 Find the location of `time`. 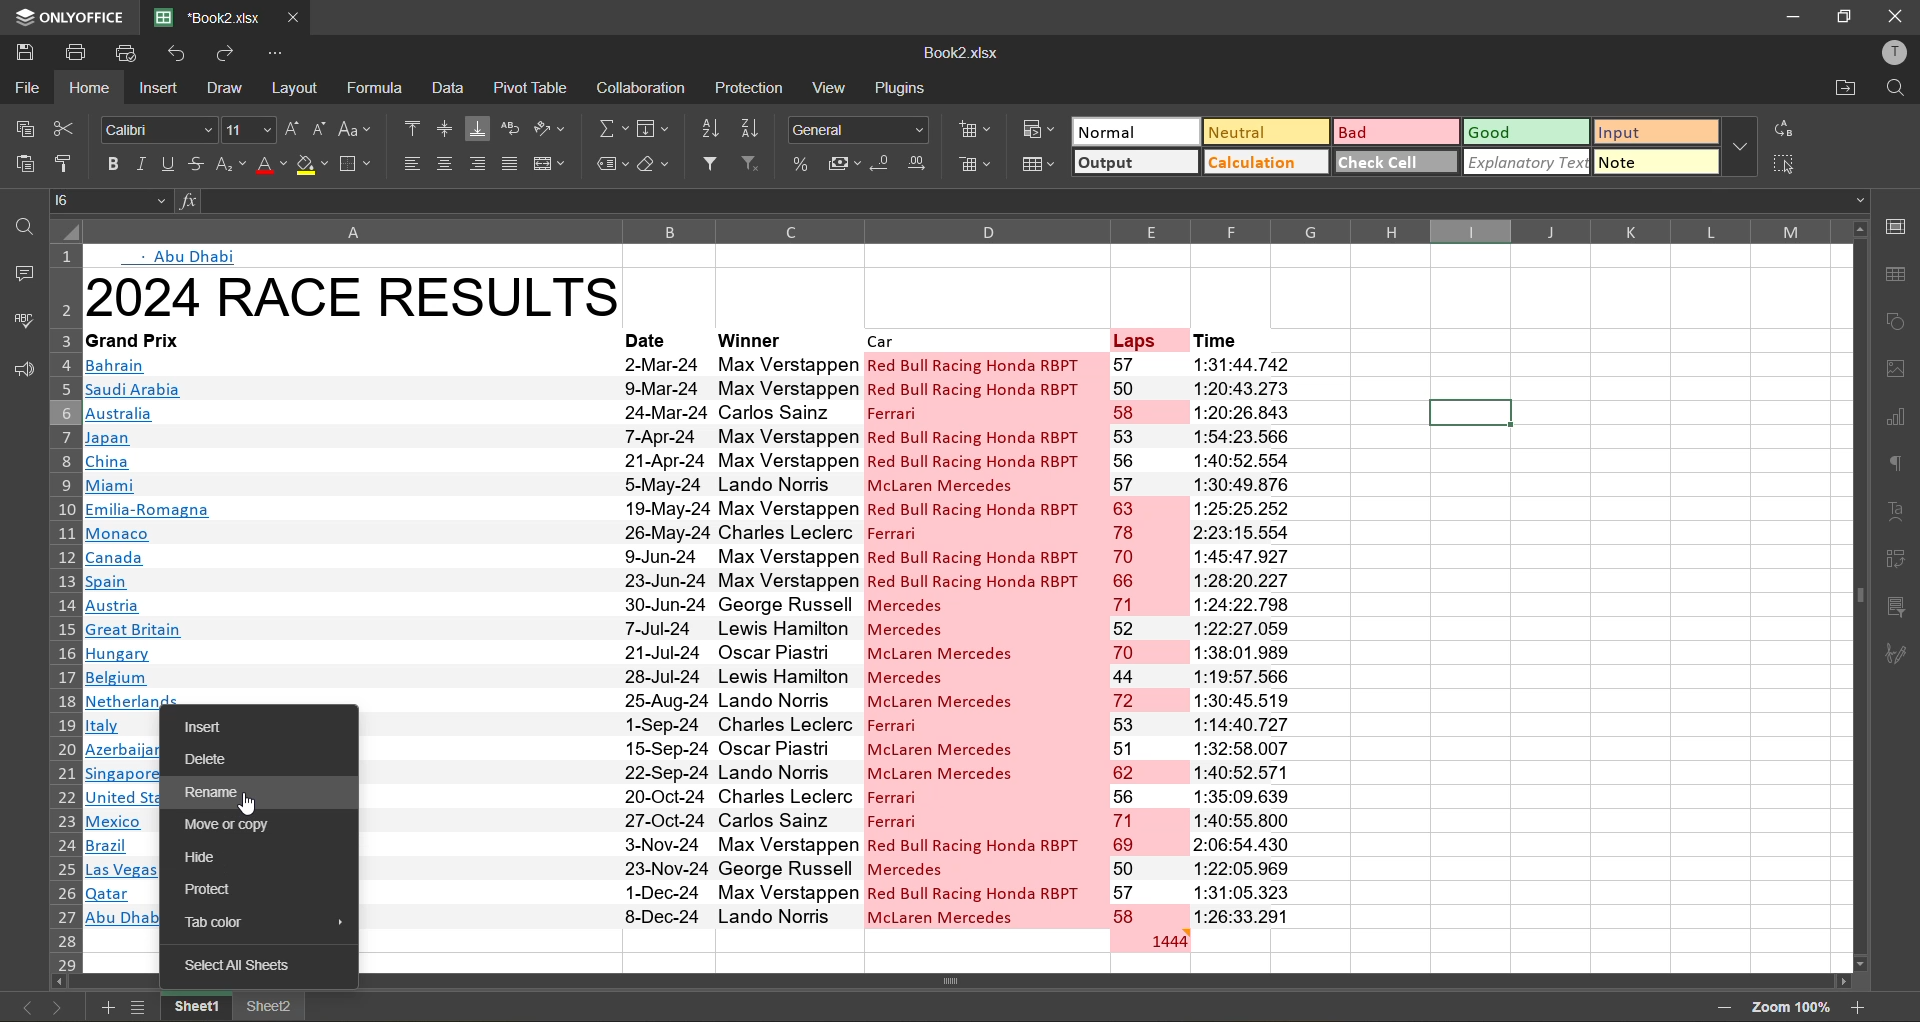

time is located at coordinates (1236, 337).